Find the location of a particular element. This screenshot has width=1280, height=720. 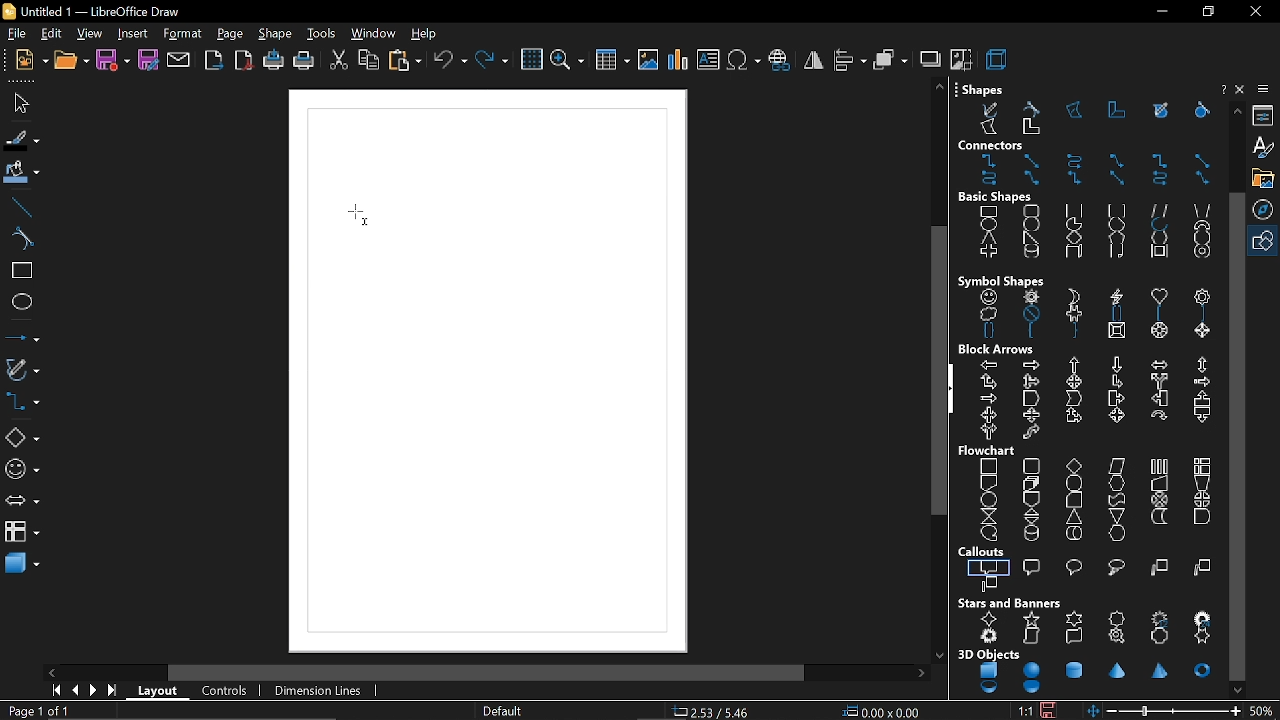

insert symbol is located at coordinates (744, 61).